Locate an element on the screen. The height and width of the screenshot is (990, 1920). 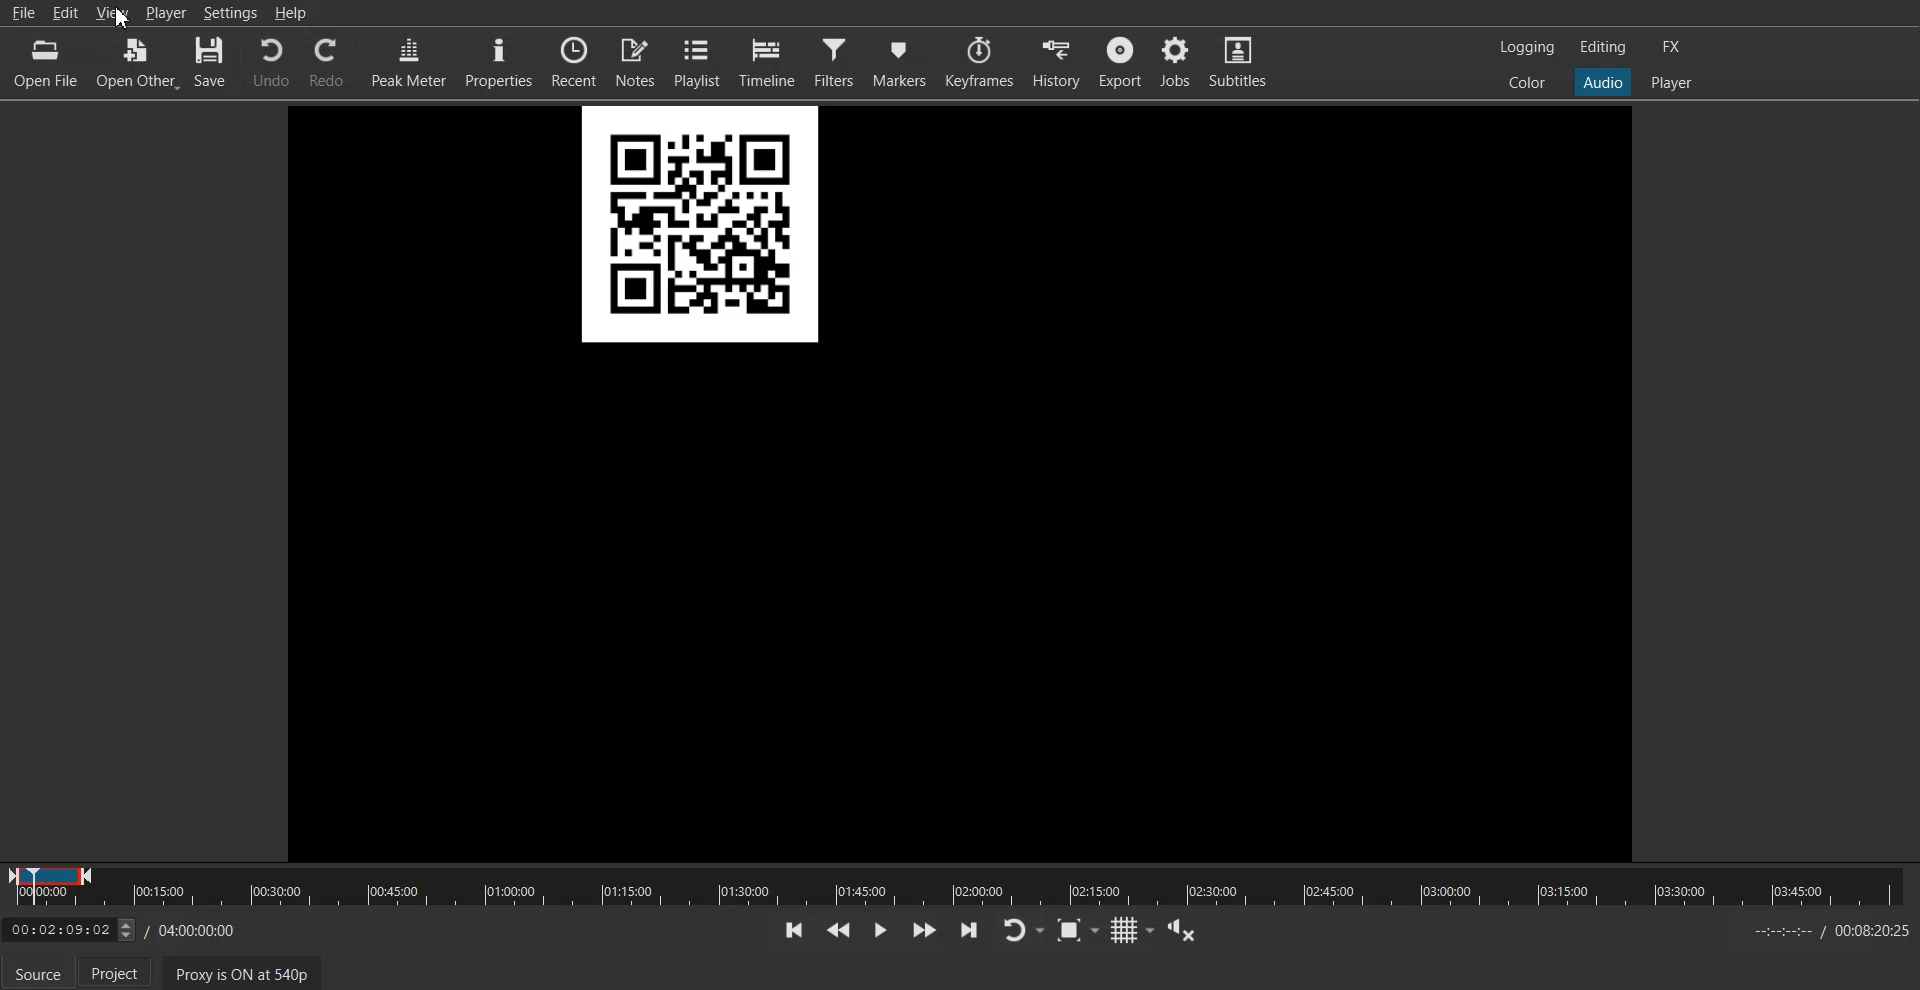
Skip to the next point is located at coordinates (969, 931).